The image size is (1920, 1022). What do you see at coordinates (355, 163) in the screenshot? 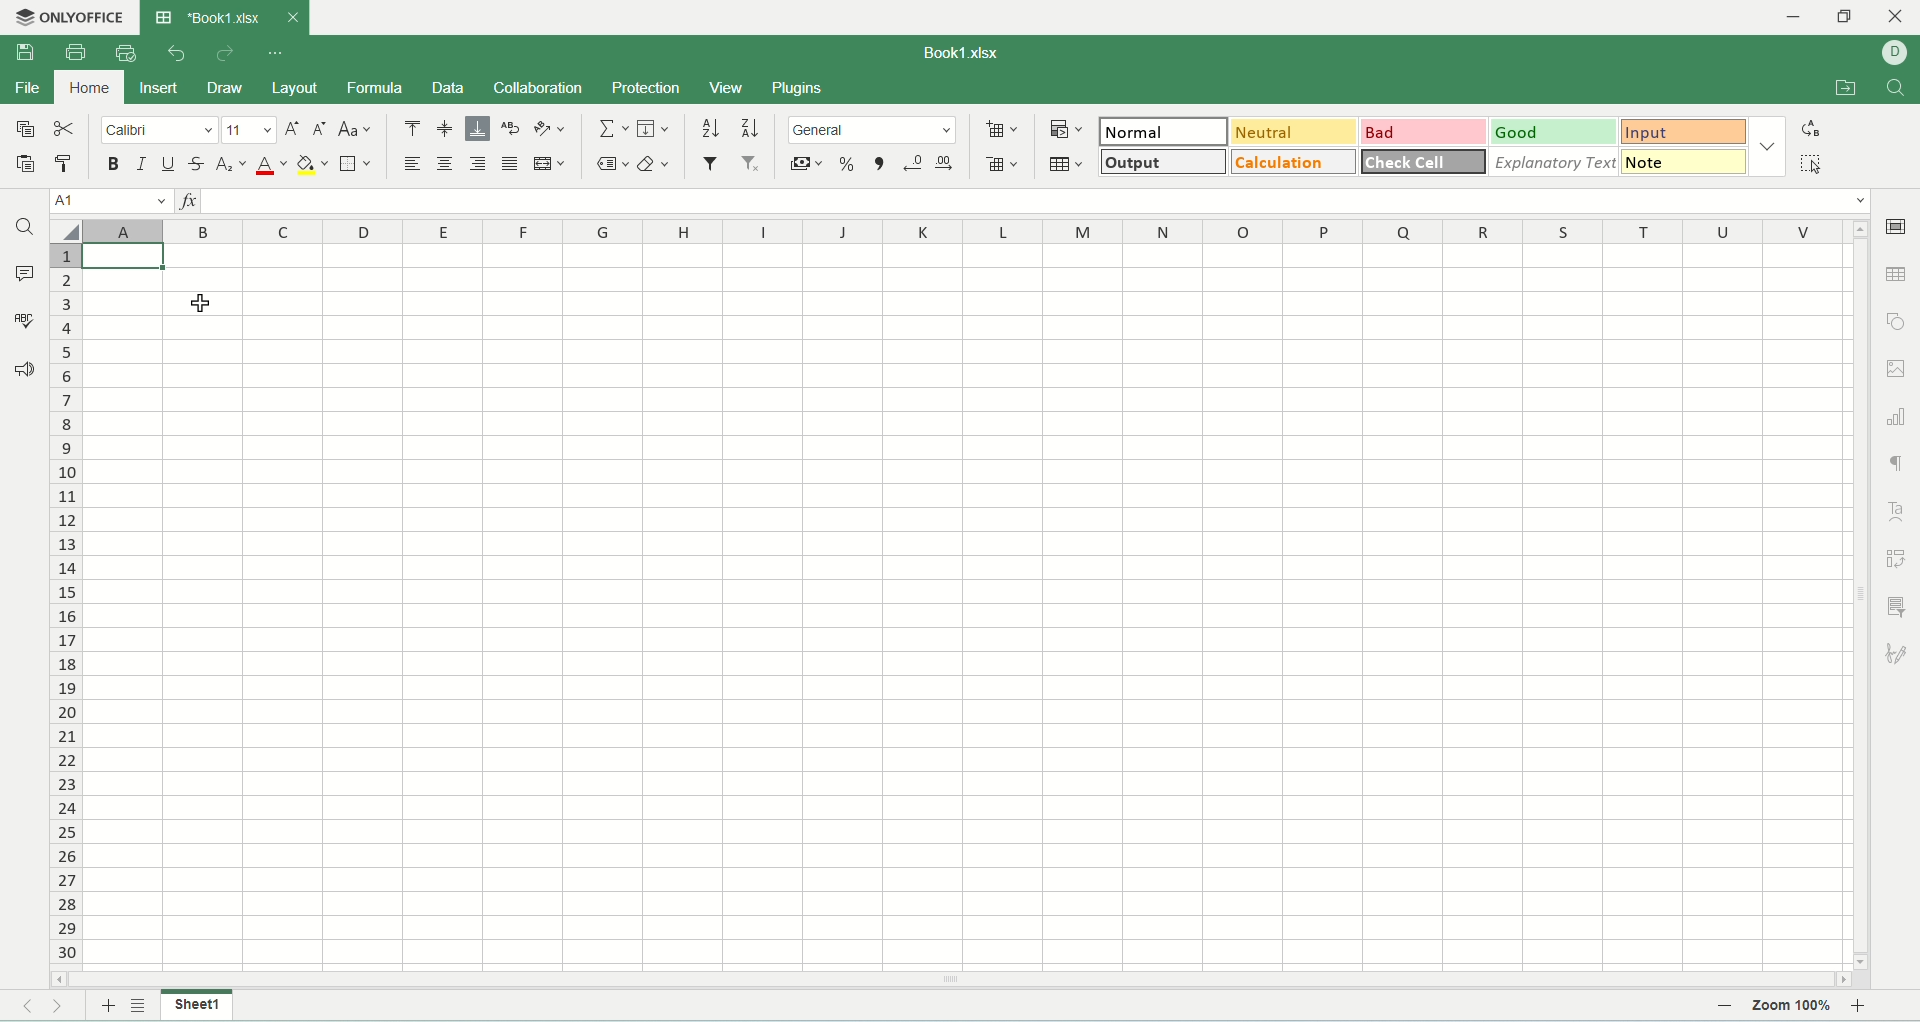
I see `borders` at bounding box center [355, 163].